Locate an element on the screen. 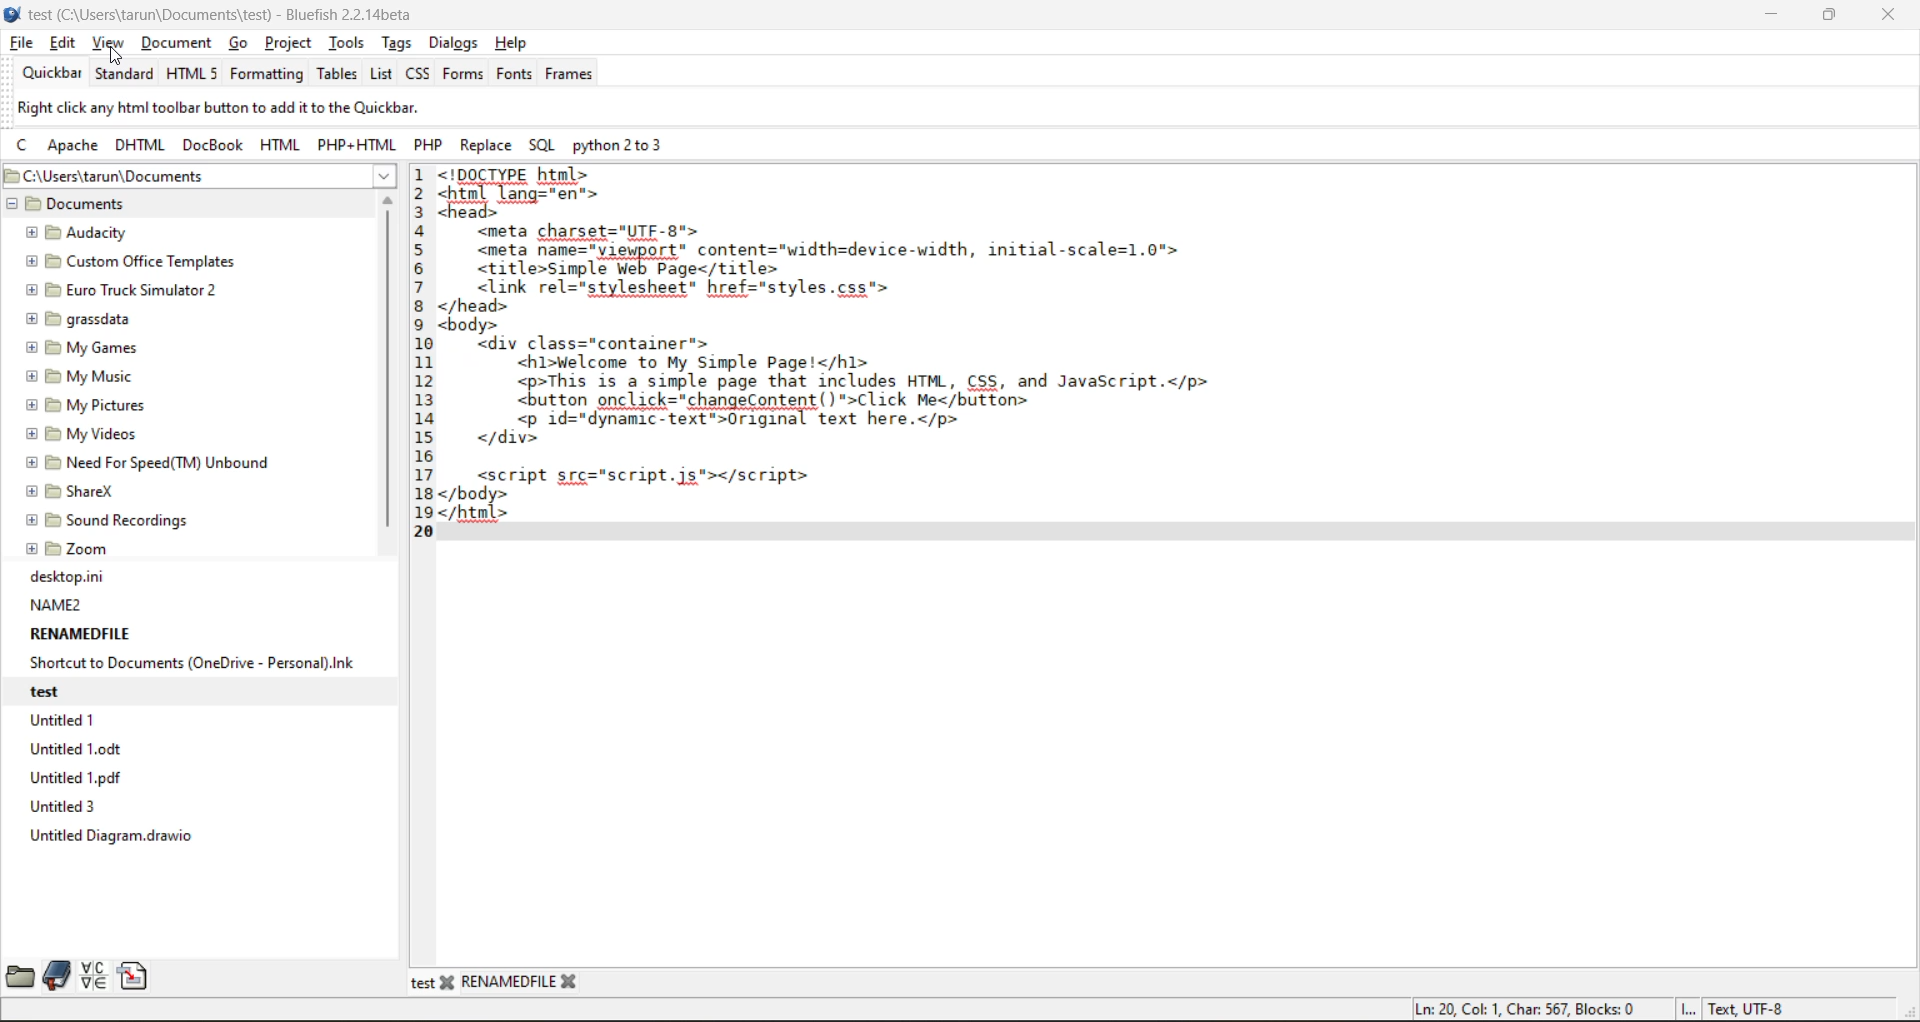 The height and width of the screenshot is (1022, 1920). ® 3 My Videos is located at coordinates (79, 434).